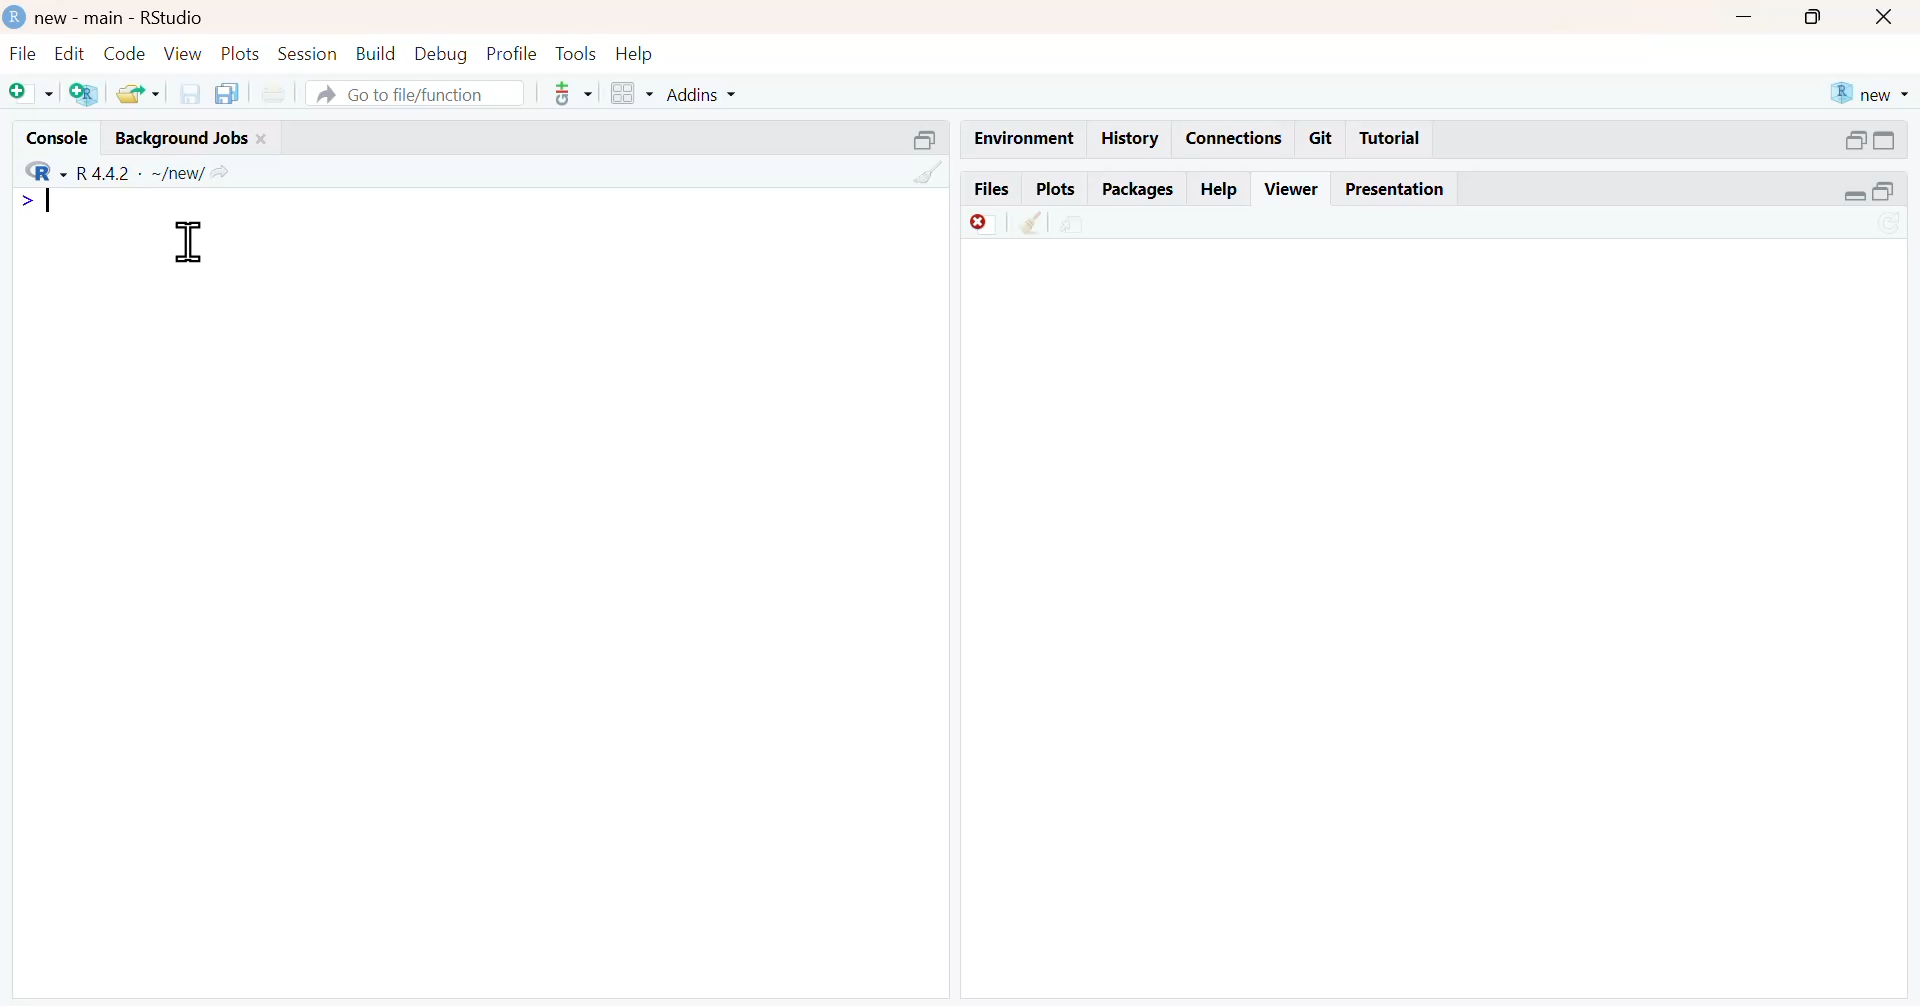 The height and width of the screenshot is (1006, 1920). I want to click on create a project, so click(84, 95).